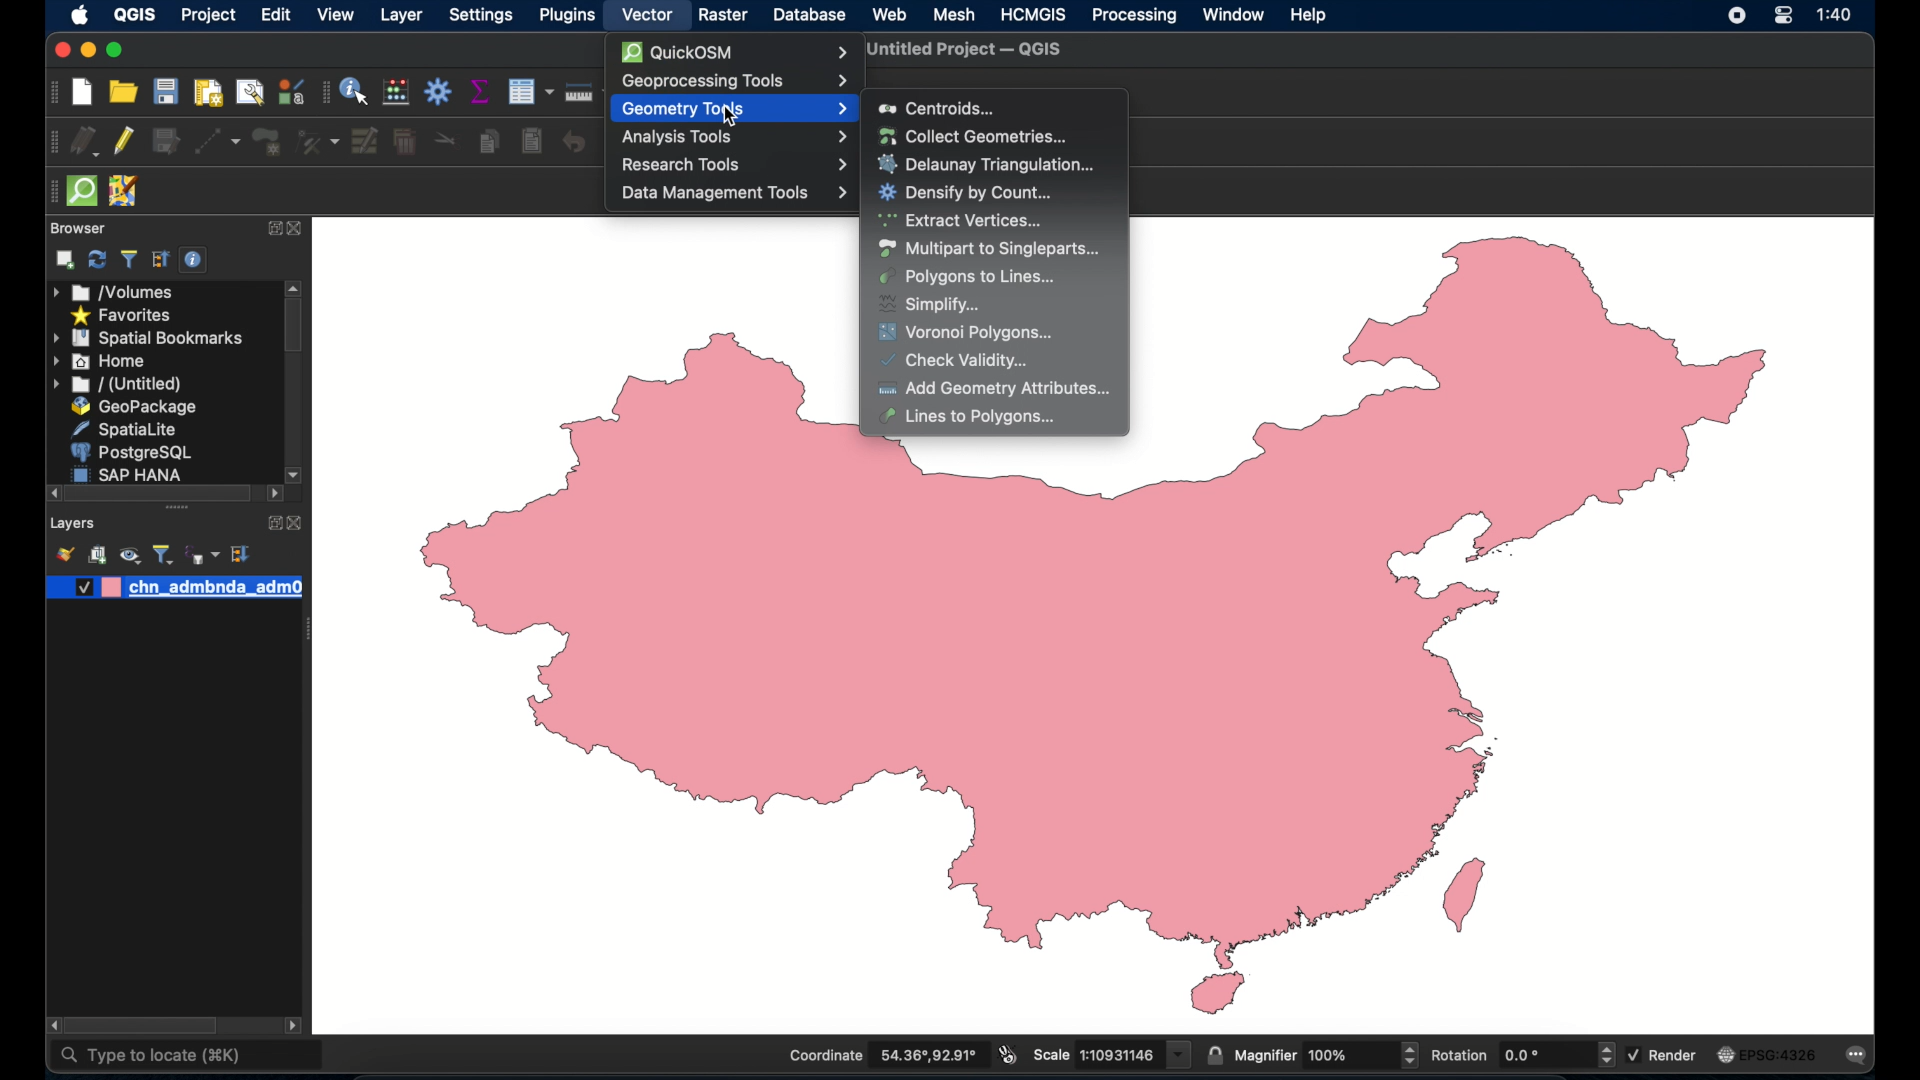 This screenshot has height=1080, width=1920. What do you see at coordinates (149, 339) in the screenshot?
I see `spatial bookmarks` at bounding box center [149, 339].